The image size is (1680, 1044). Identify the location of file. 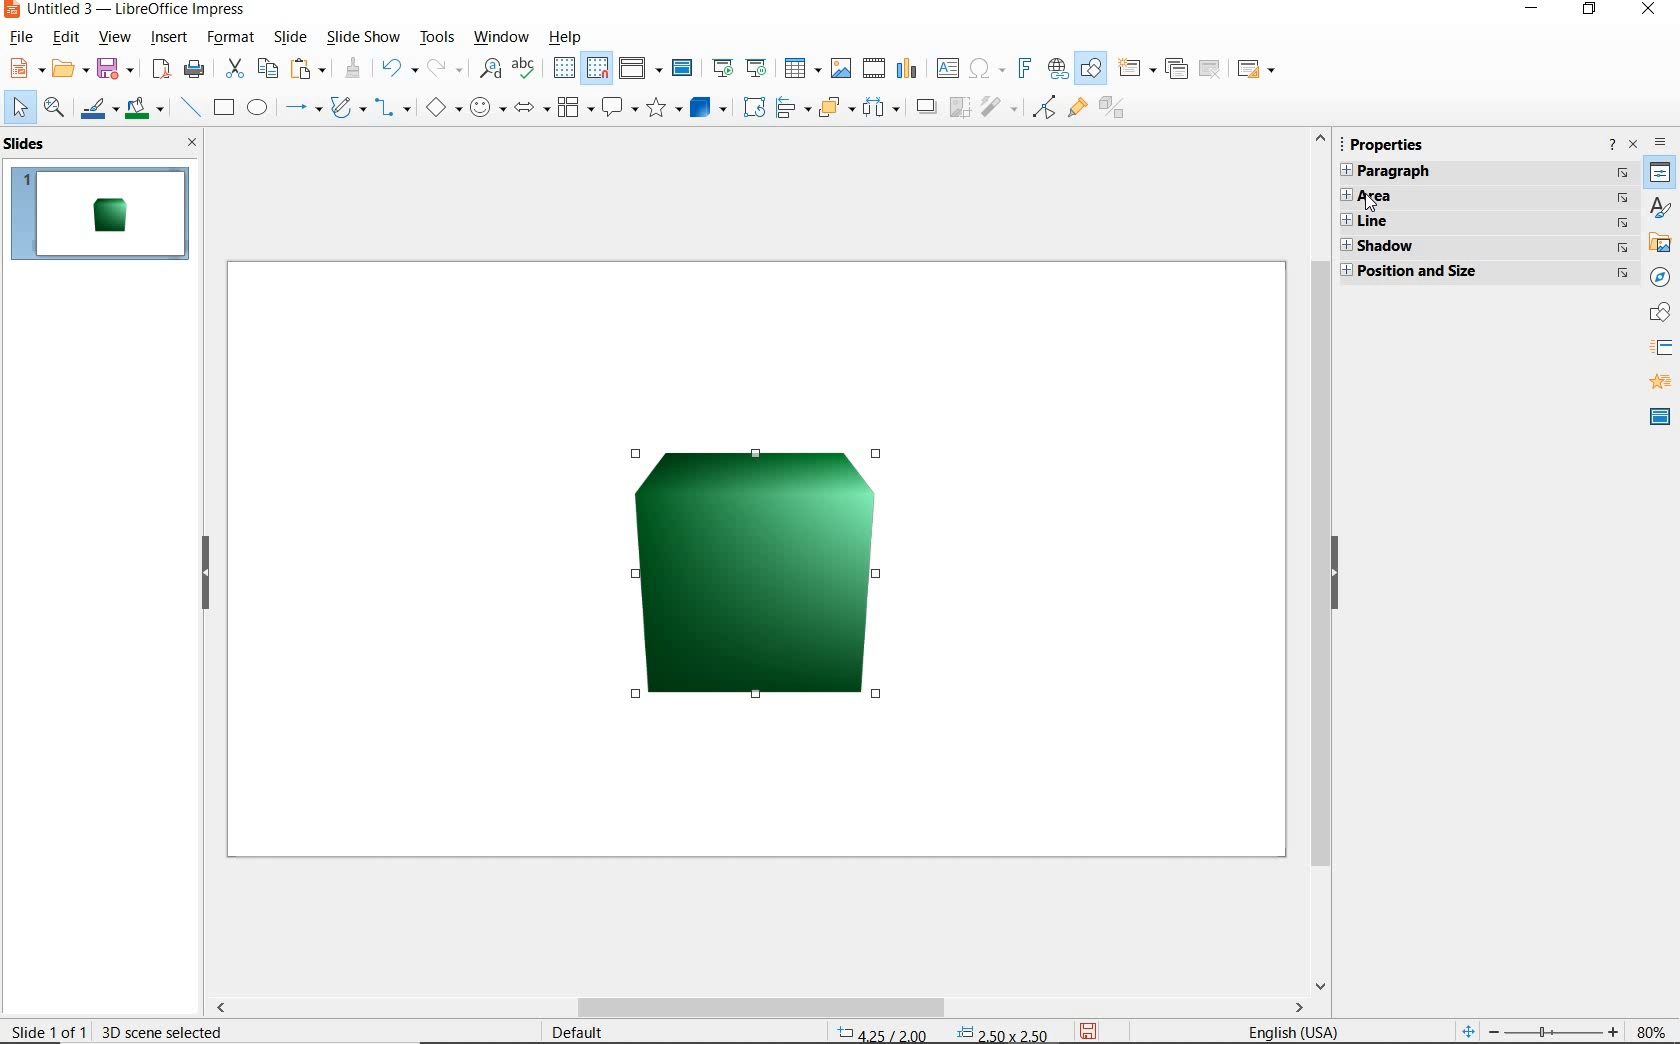
(24, 37).